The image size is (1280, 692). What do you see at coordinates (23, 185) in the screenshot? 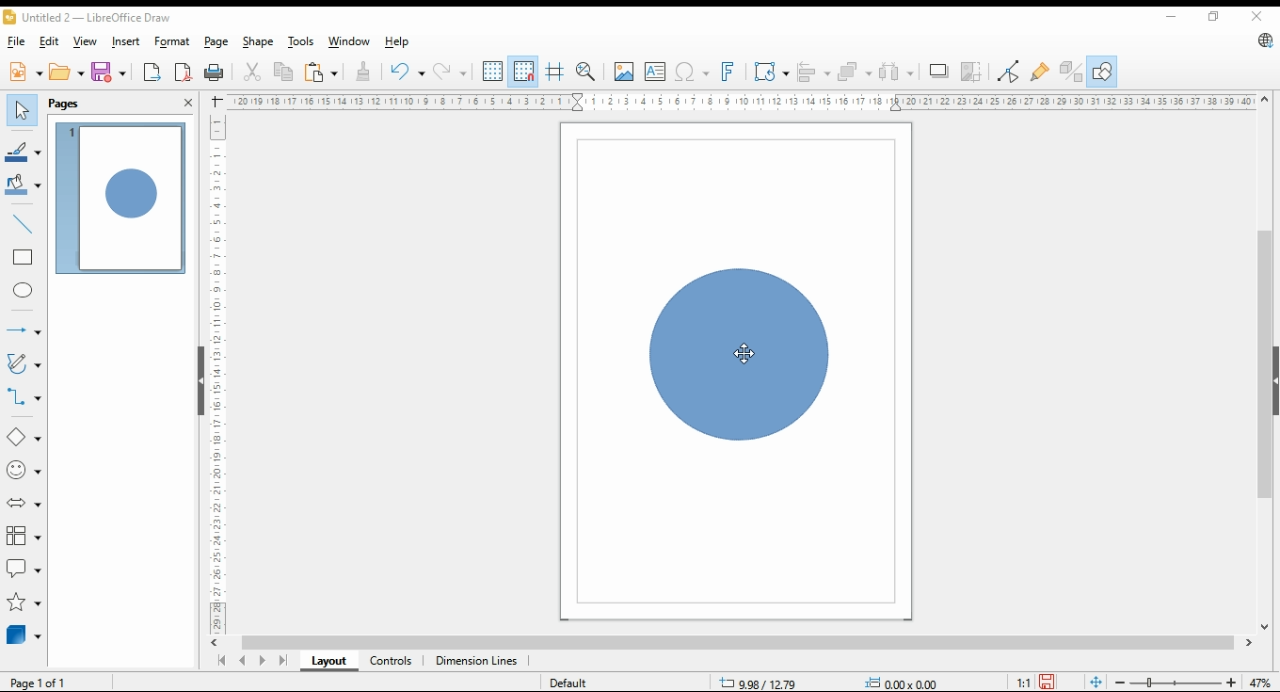
I see `fill color` at bounding box center [23, 185].